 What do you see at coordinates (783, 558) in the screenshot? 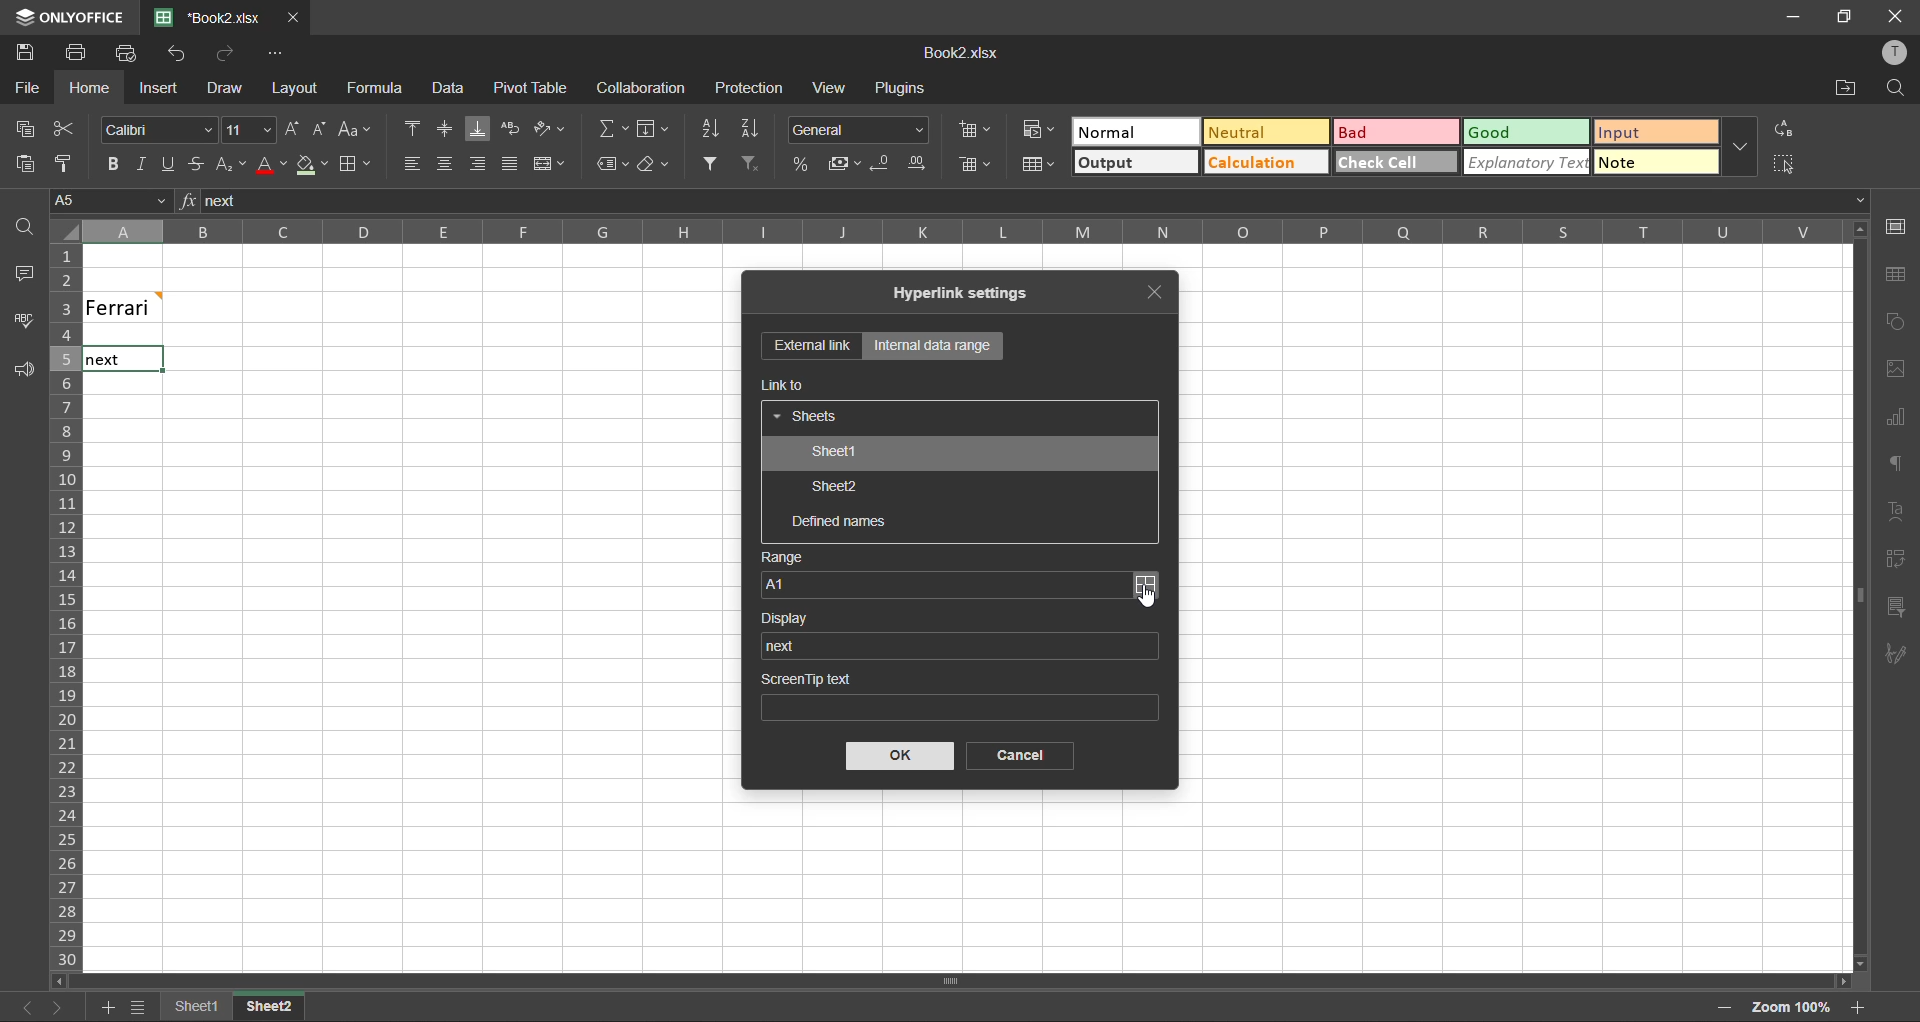
I see `range` at bounding box center [783, 558].